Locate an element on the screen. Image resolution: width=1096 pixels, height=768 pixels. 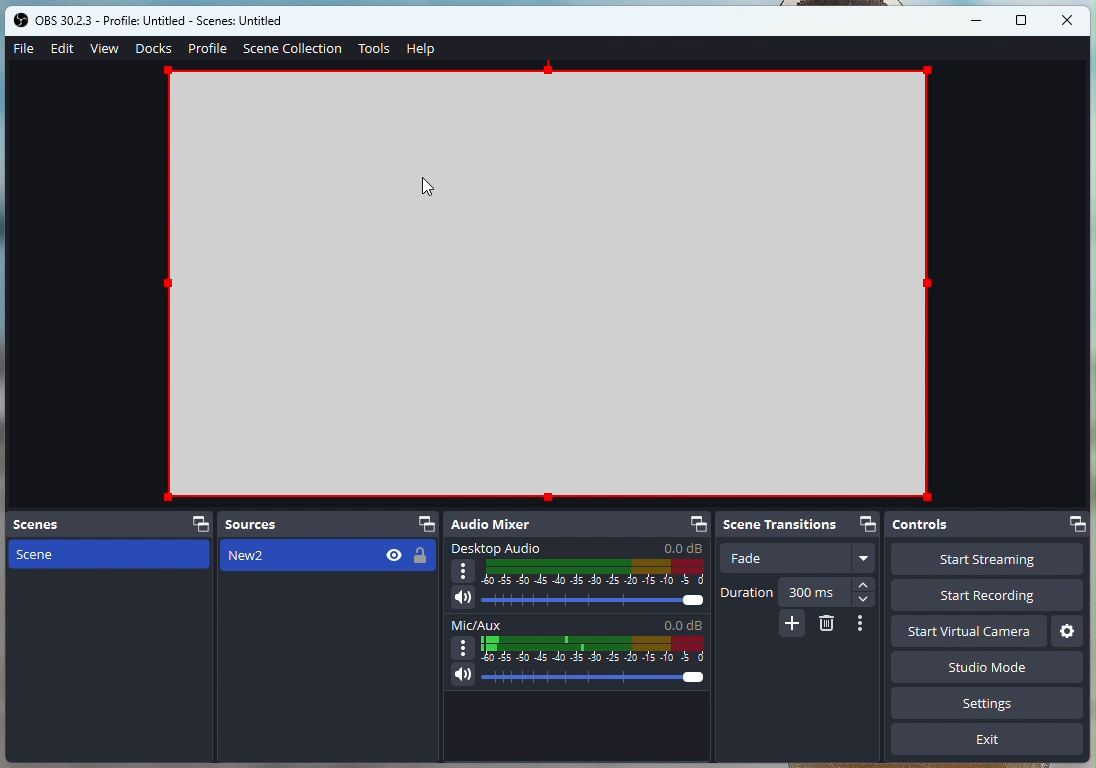
Desktop Audio is located at coordinates (580, 577).